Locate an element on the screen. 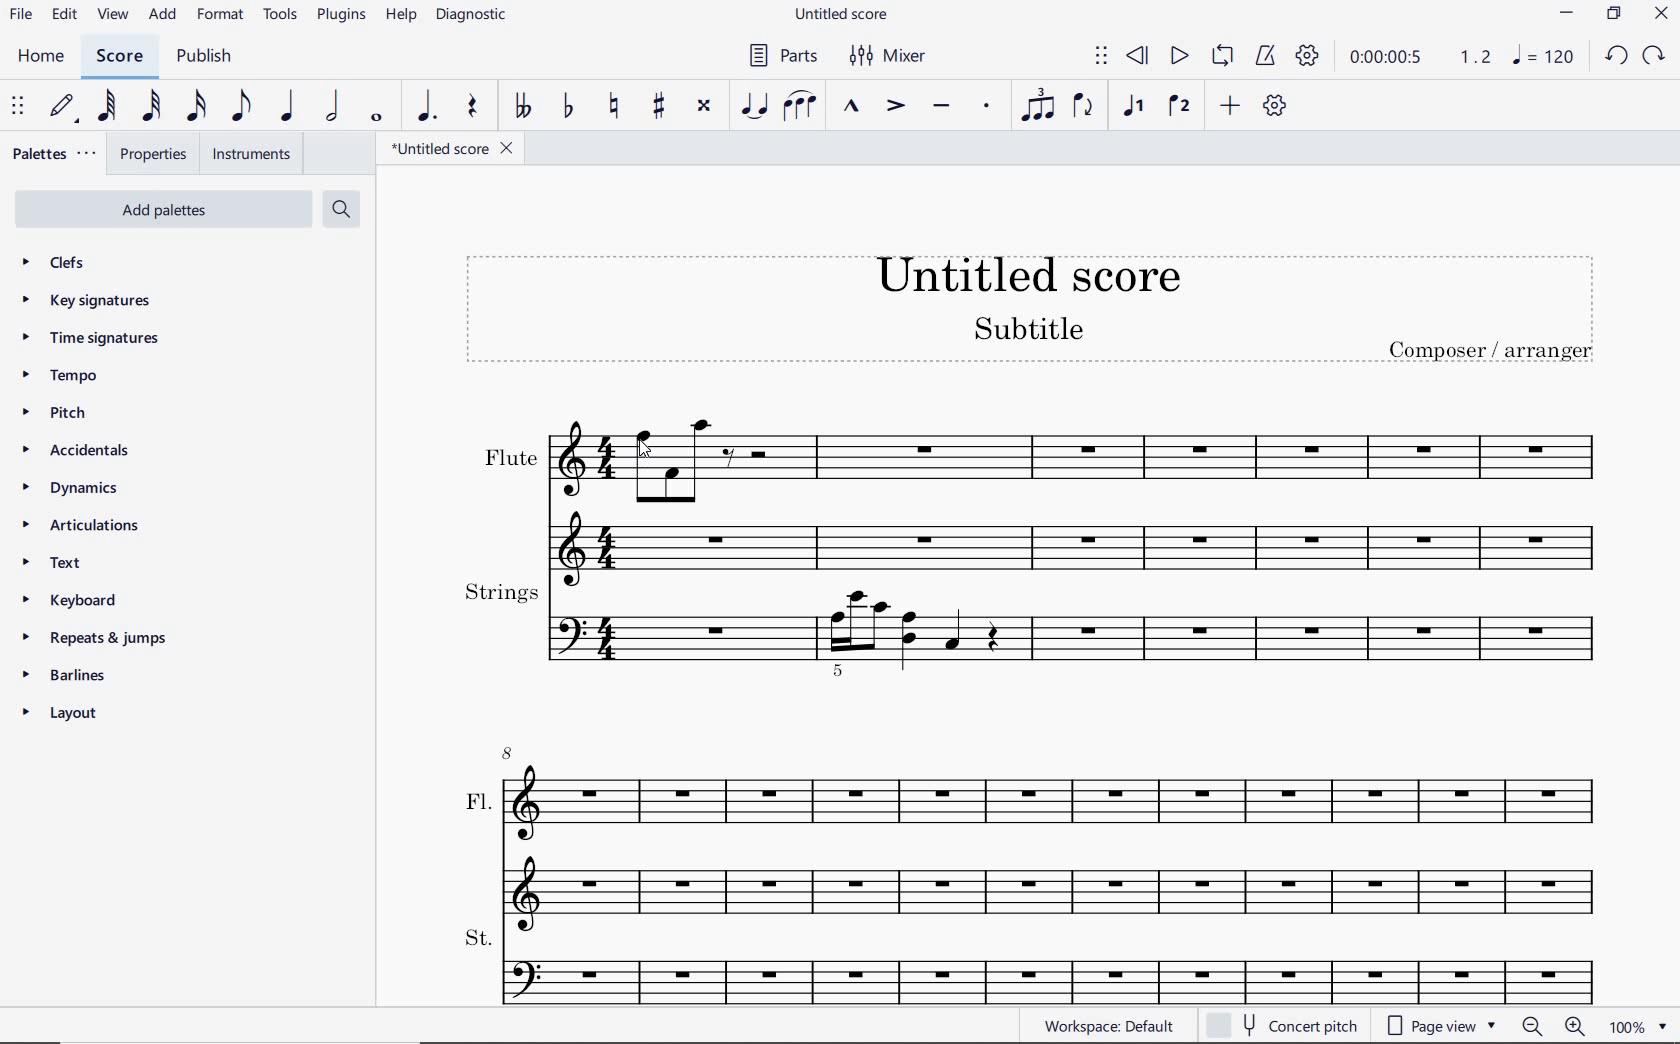 The height and width of the screenshot is (1044, 1680). search palettes is located at coordinates (341, 208).